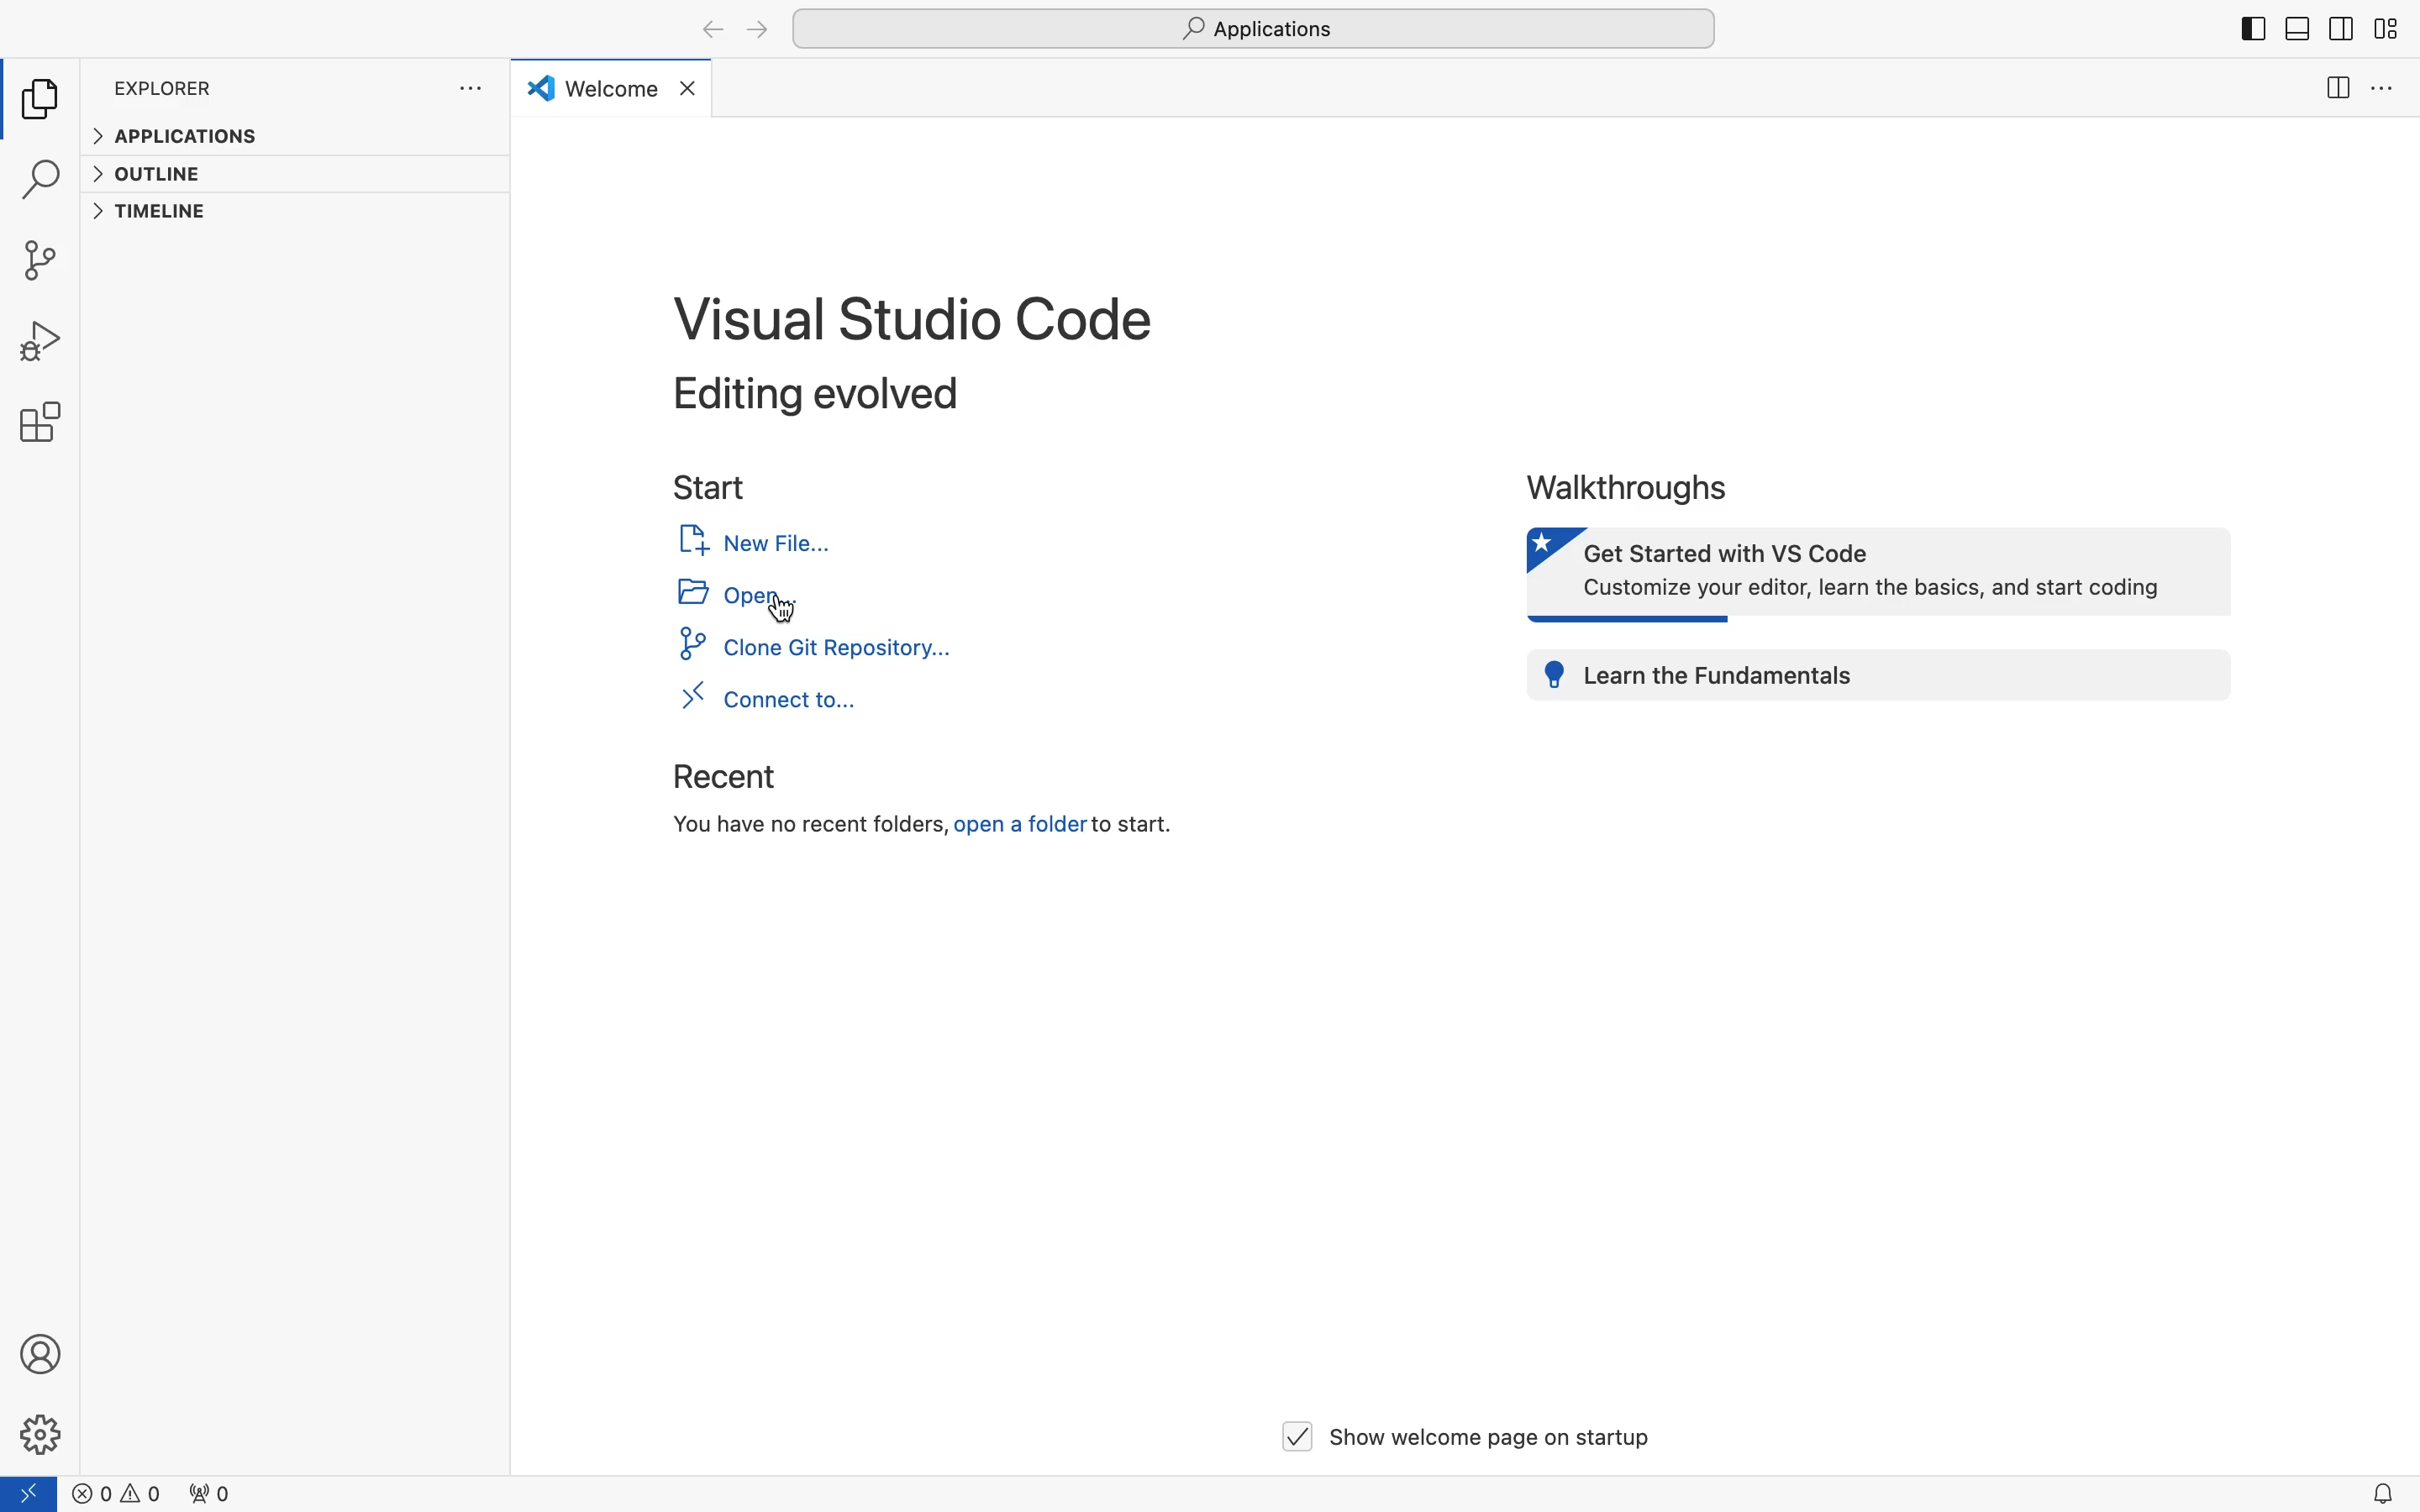 Image resolution: width=2420 pixels, height=1512 pixels. What do you see at coordinates (1254, 27) in the screenshot?
I see `applications` at bounding box center [1254, 27].